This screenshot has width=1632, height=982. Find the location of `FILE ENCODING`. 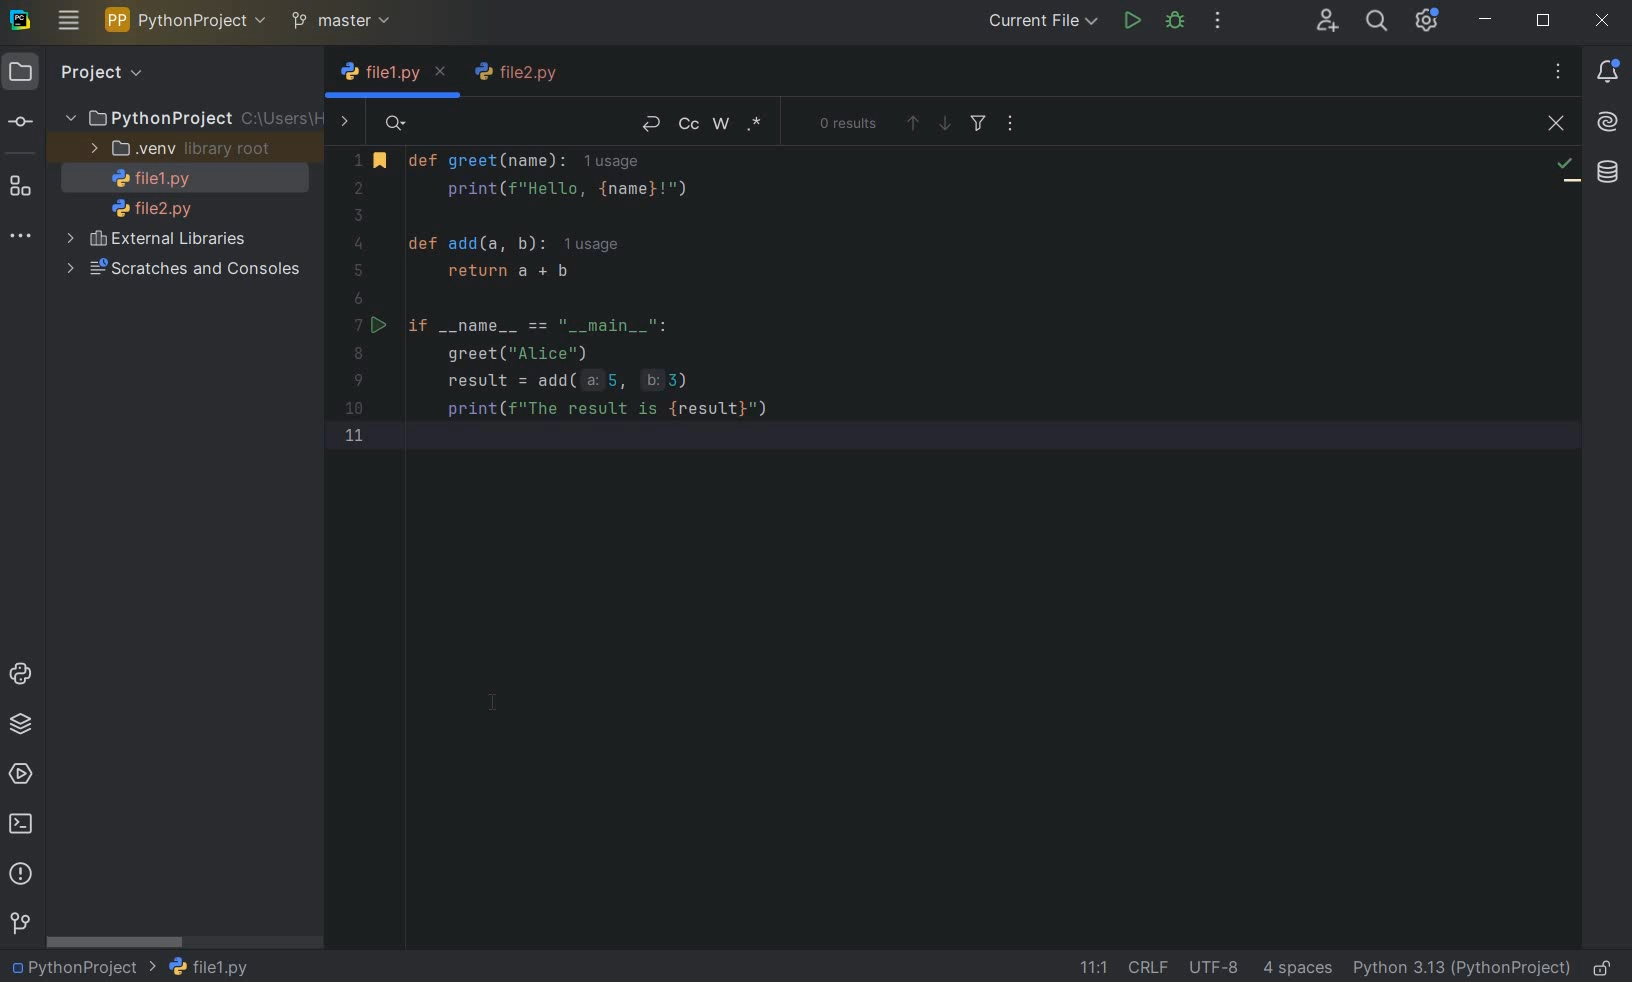

FILE ENCODING is located at coordinates (1210, 967).